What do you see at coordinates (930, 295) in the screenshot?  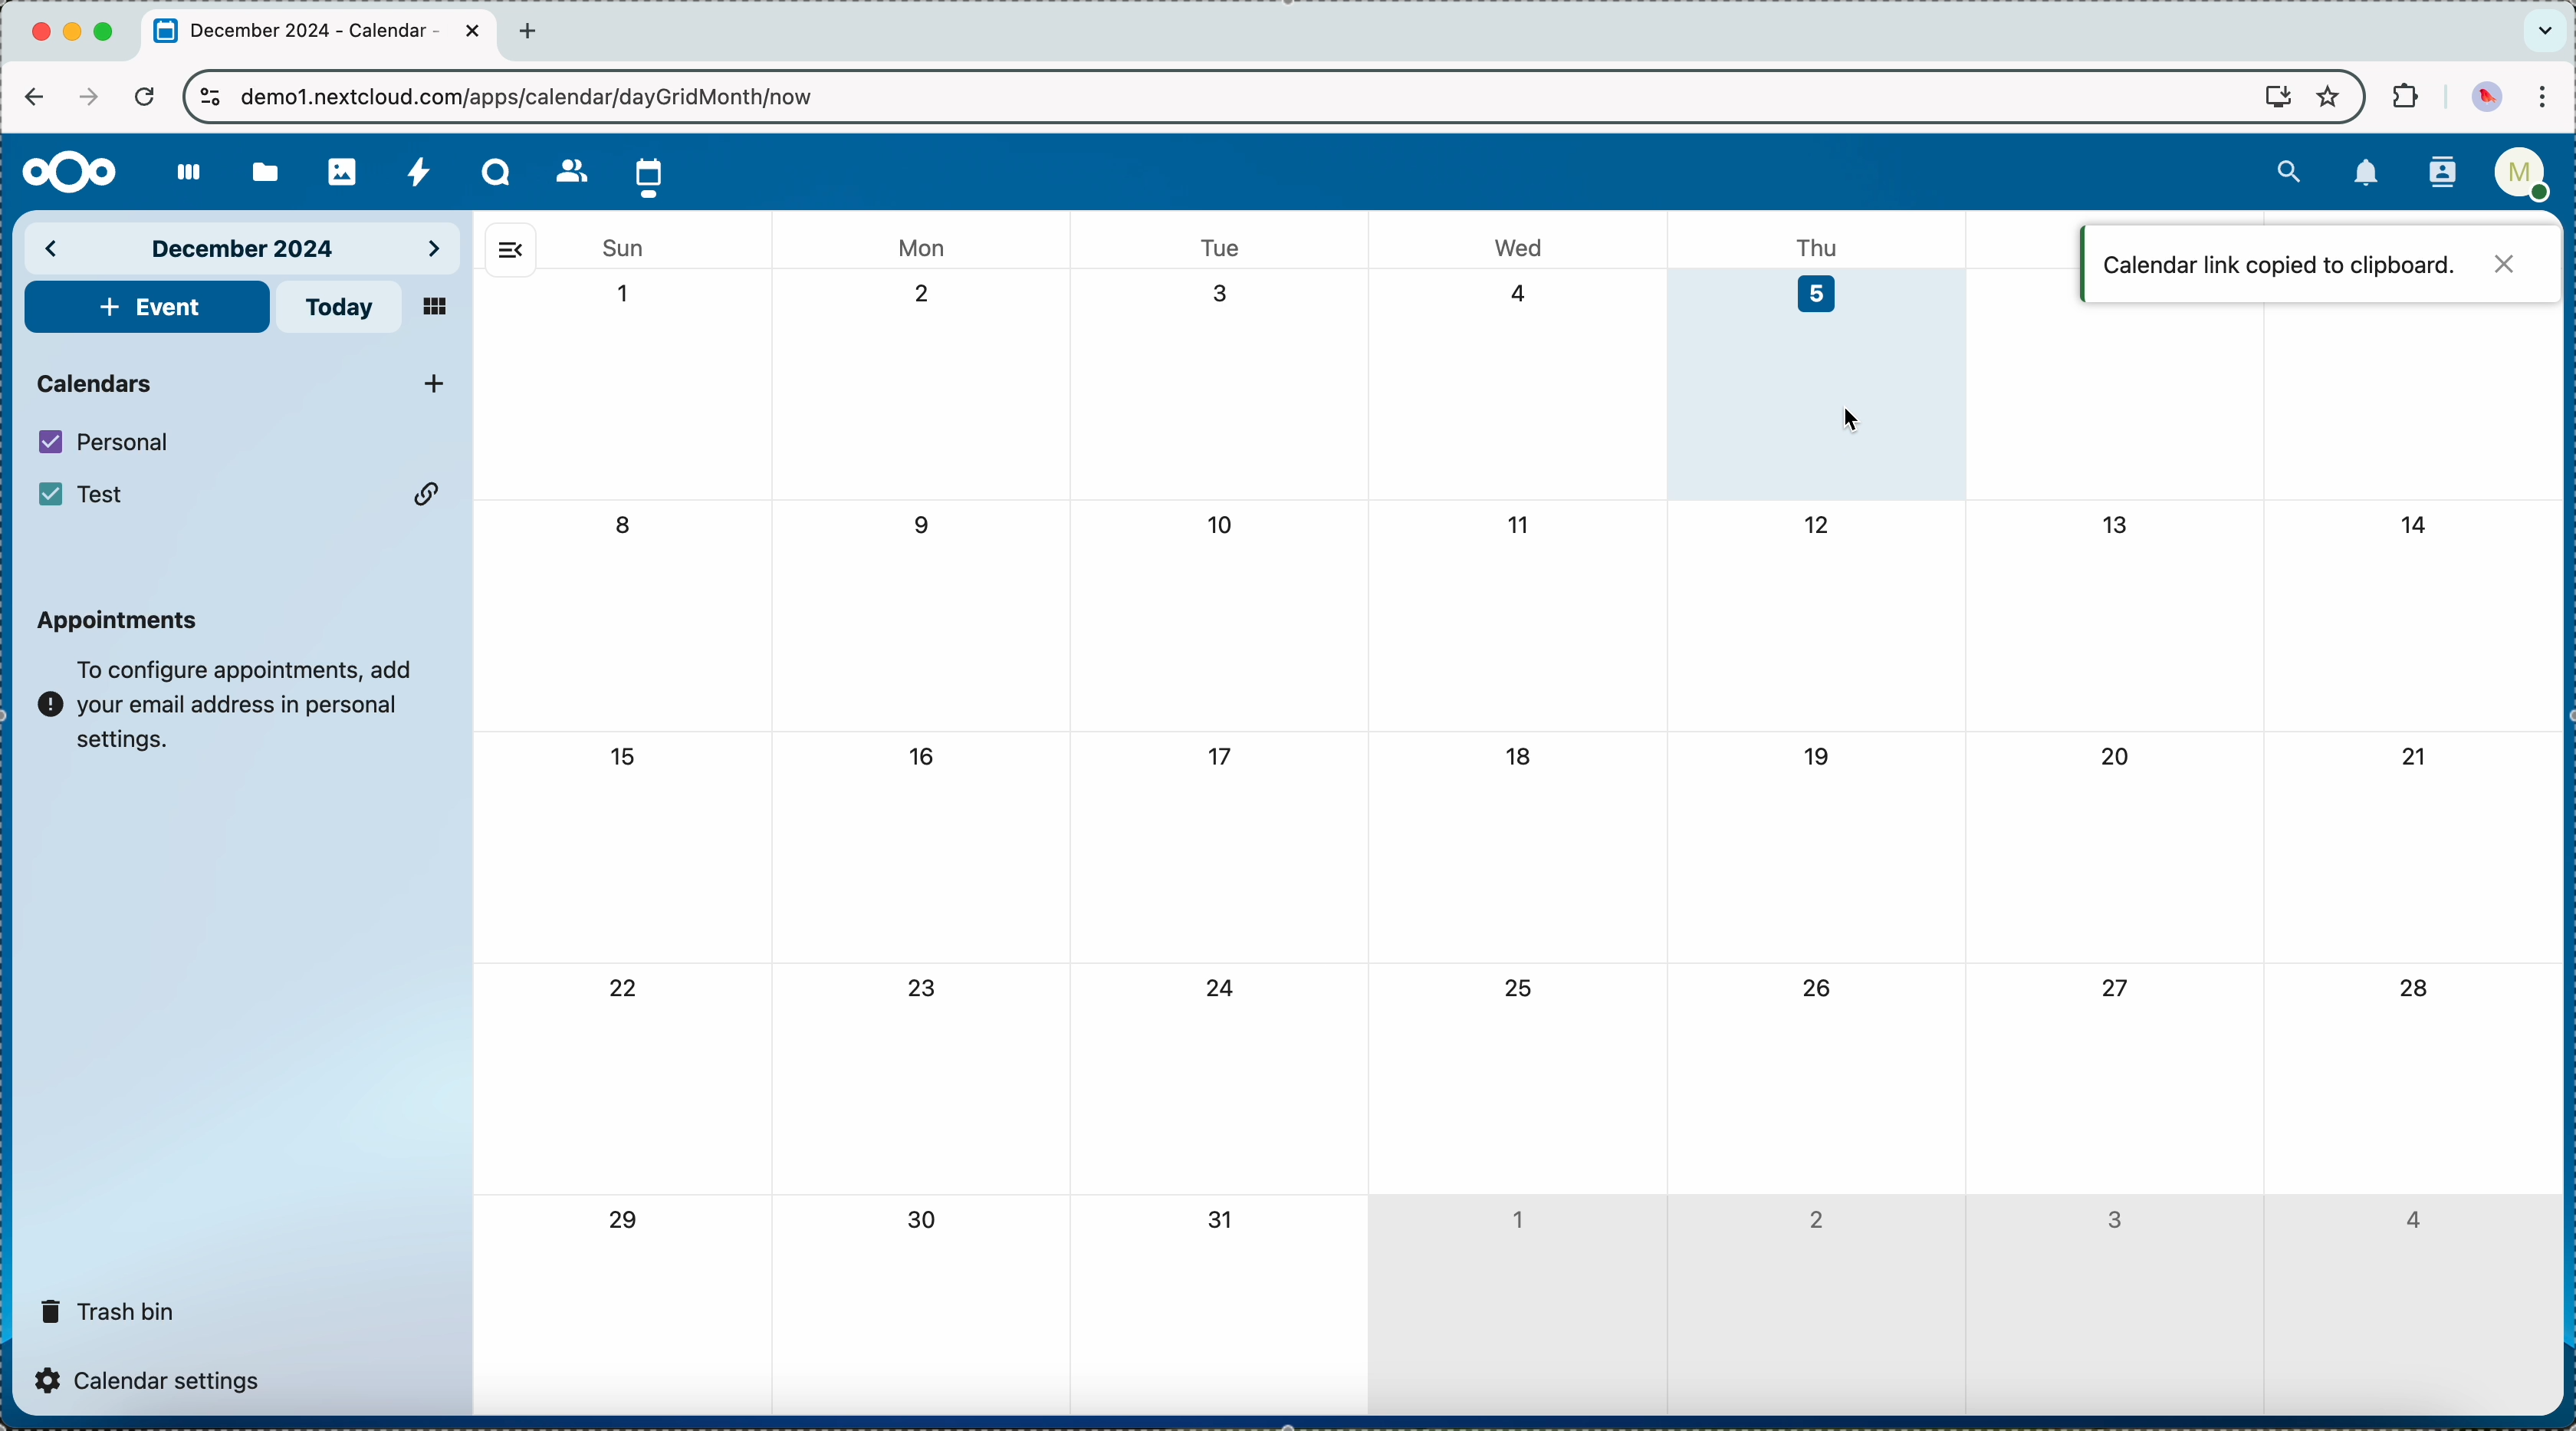 I see `2` at bounding box center [930, 295].